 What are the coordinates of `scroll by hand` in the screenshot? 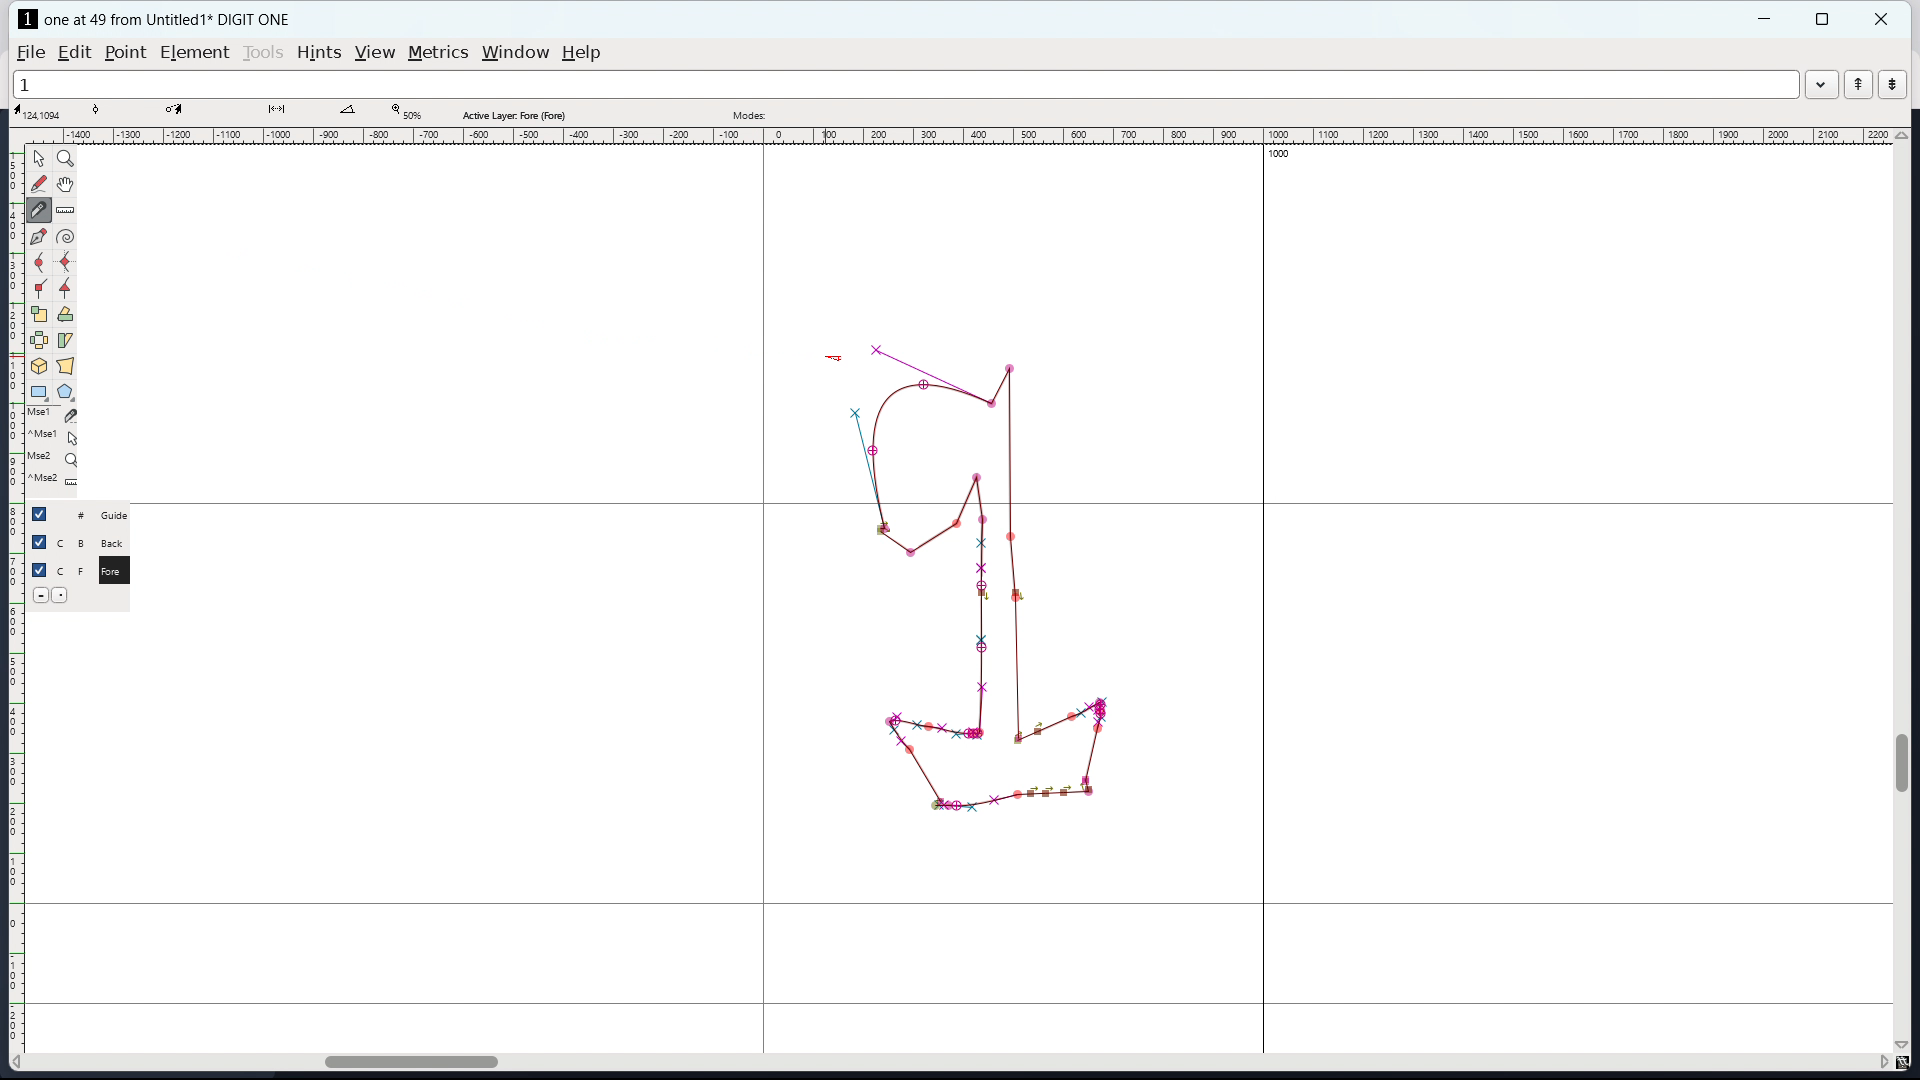 It's located at (65, 185).